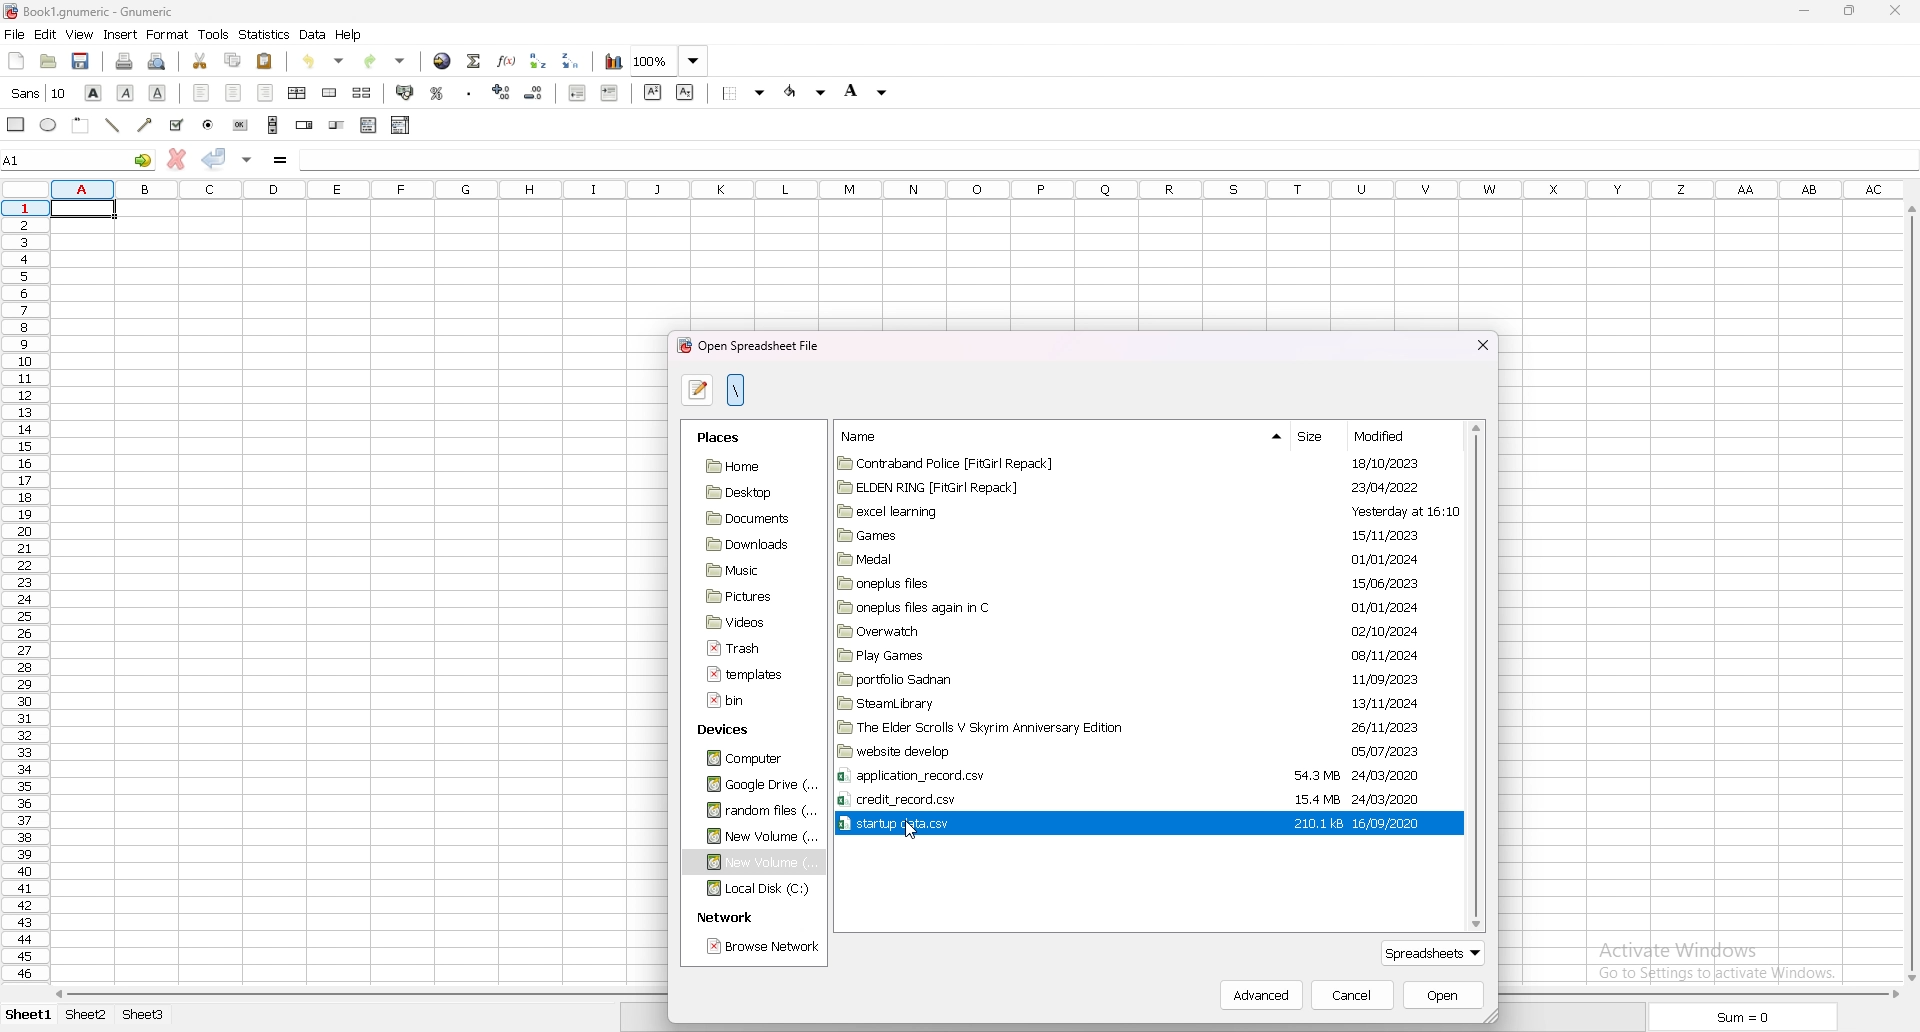 This screenshot has width=1920, height=1032. Describe the element at coordinates (1892, 10) in the screenshot. I see `close` at that location.